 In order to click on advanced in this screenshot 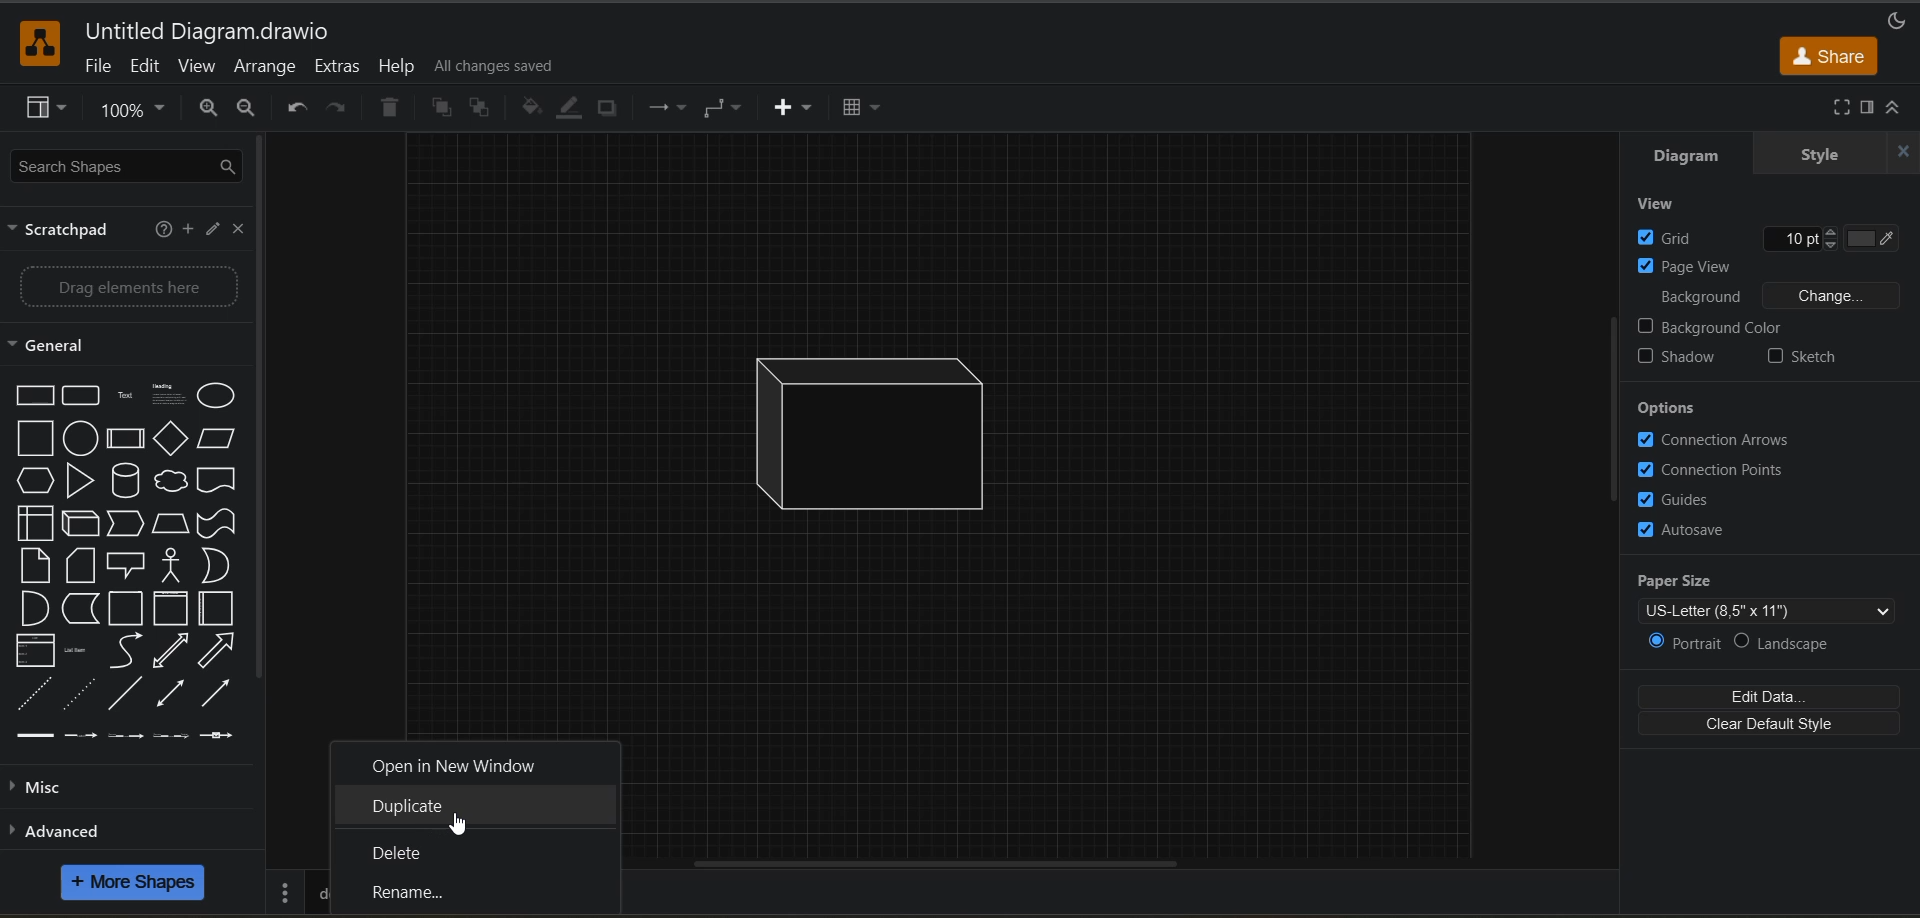, I will do `click(67, 829)`.